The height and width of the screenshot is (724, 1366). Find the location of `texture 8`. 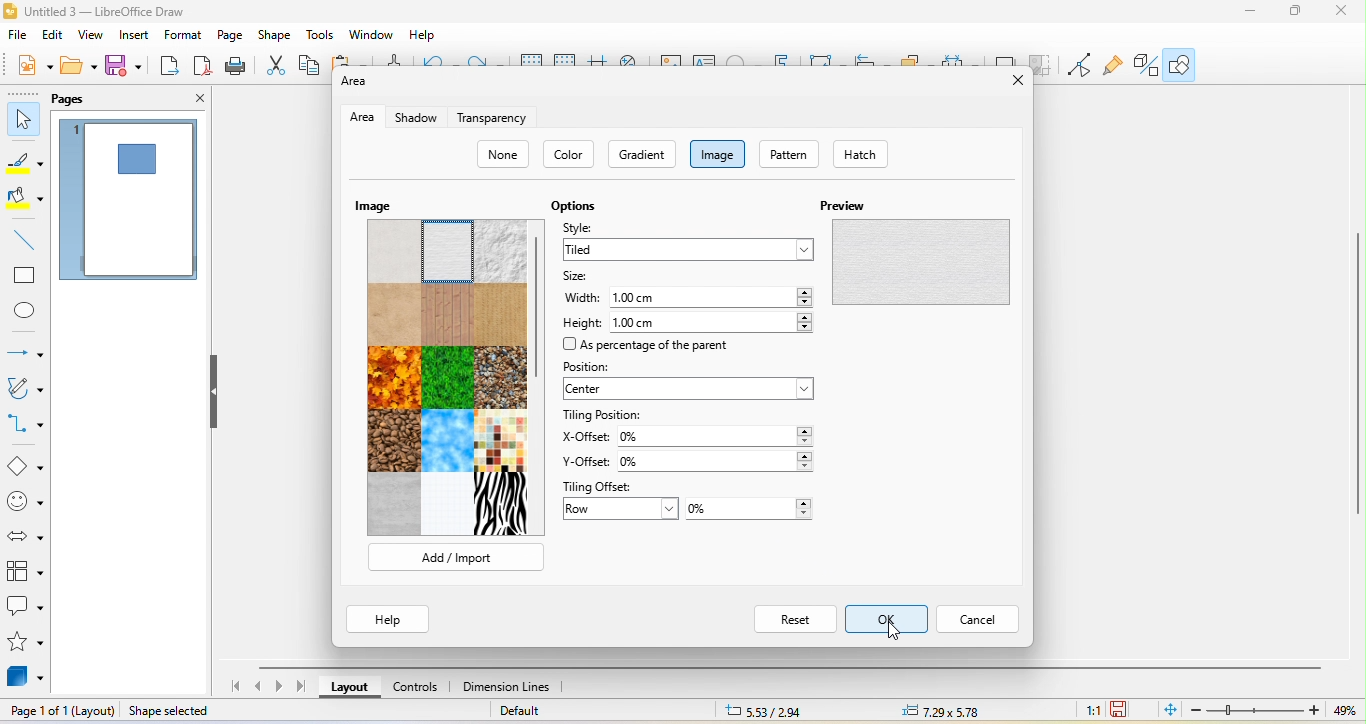

texture 8 is located at coordinates (449, 378).